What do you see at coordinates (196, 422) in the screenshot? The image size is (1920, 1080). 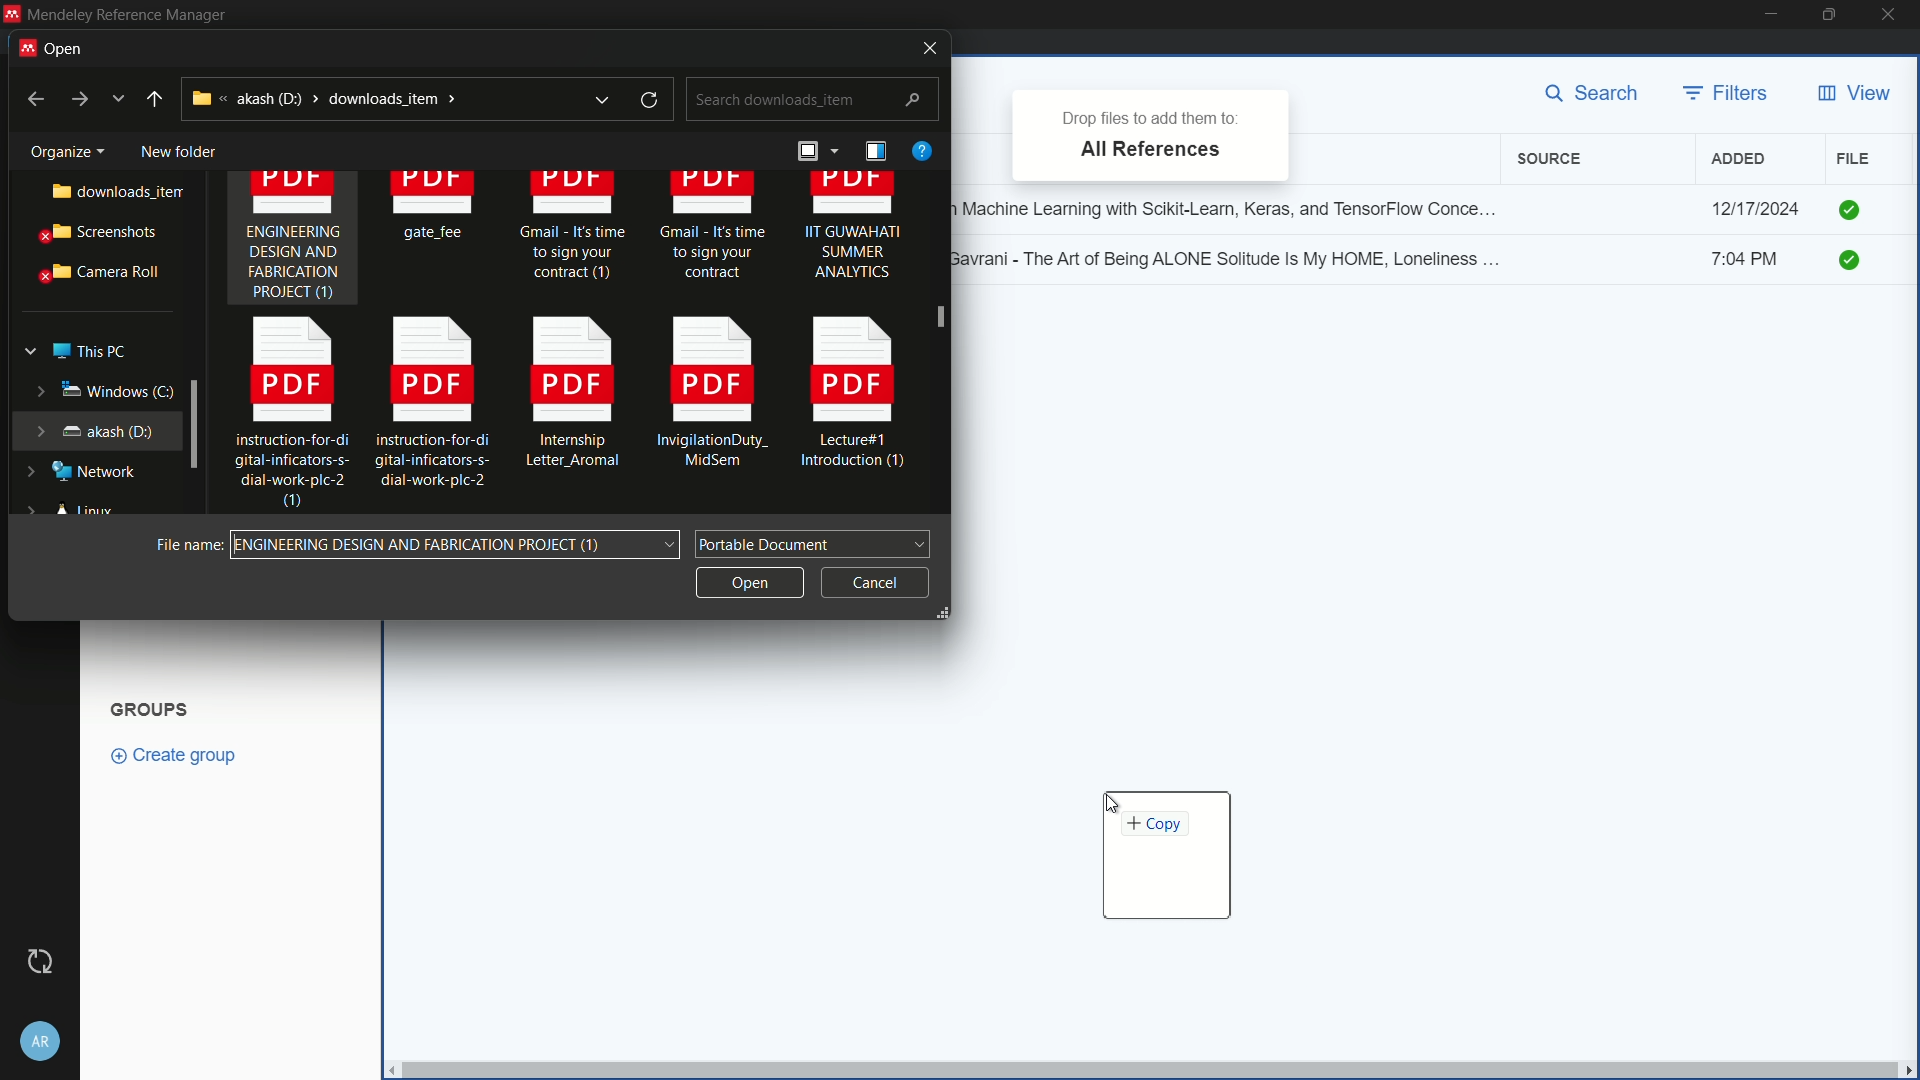 I see `expand window` at bounding box center [196, 422].